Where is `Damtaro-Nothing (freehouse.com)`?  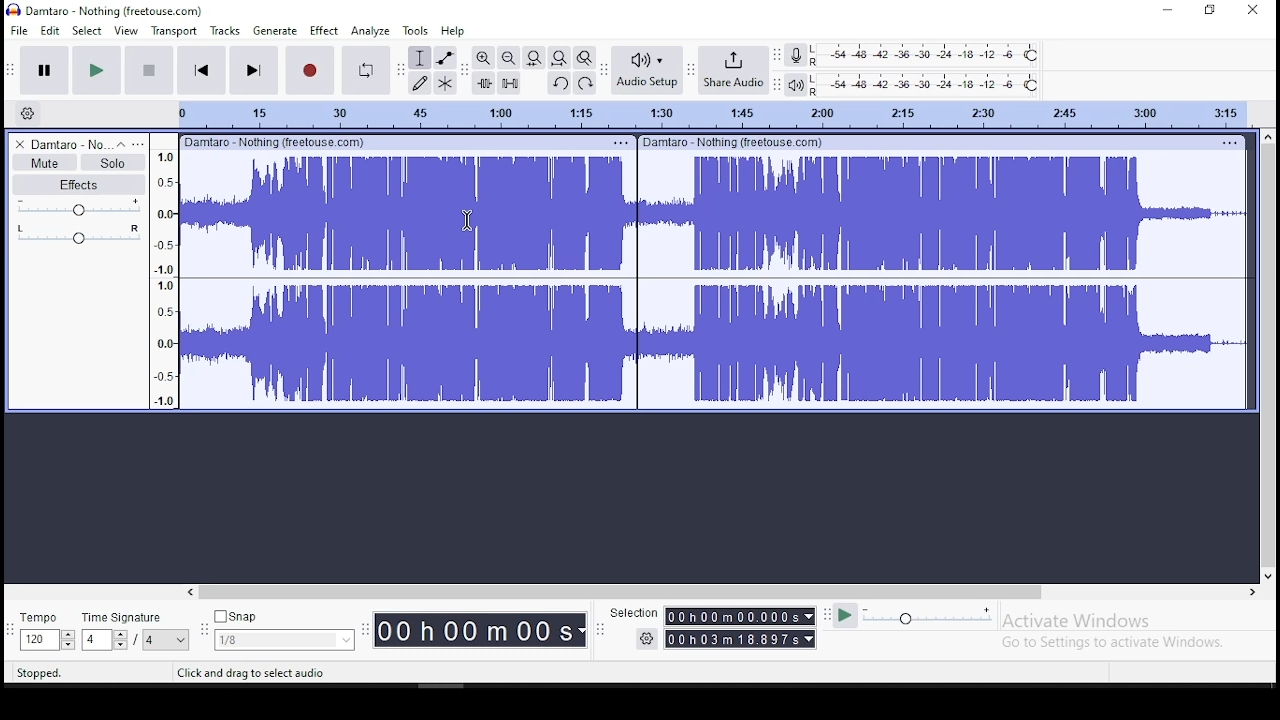 Damtaro-Nothing (freehouse.com) is located at coordinates (273, 141).